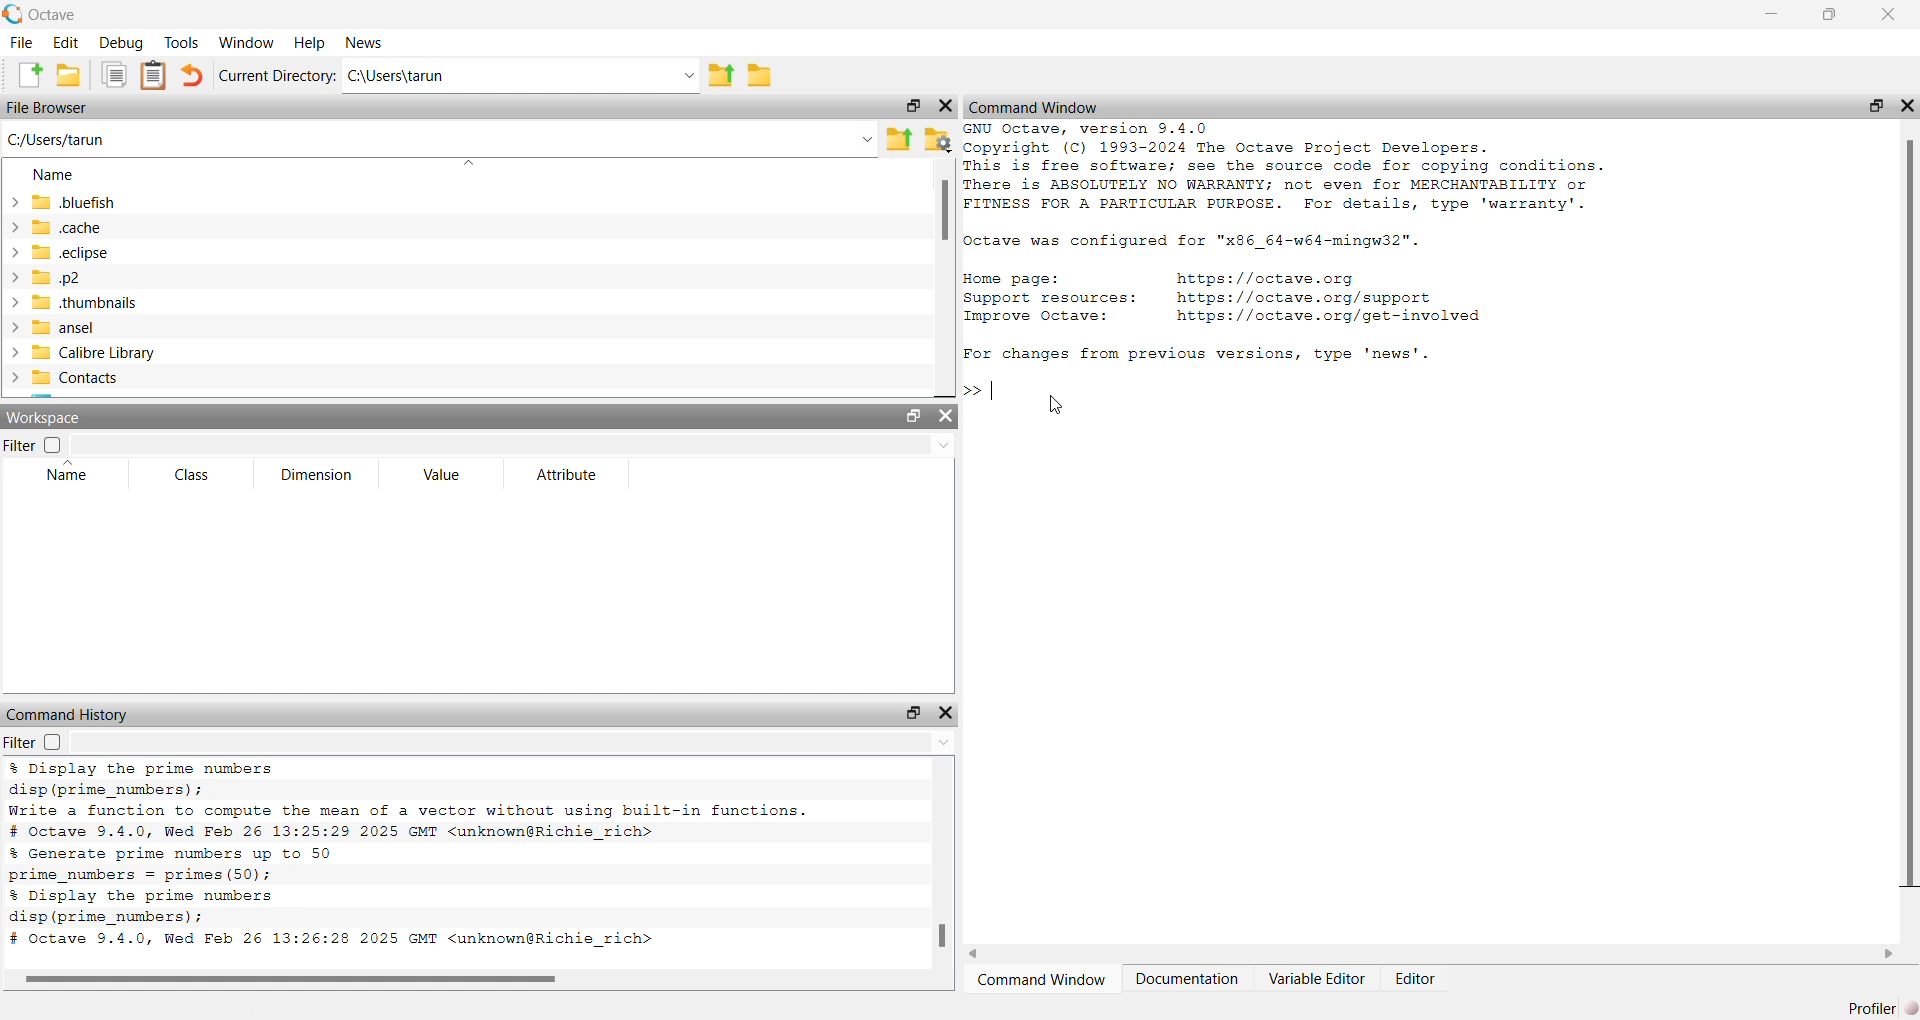 The image size is (1920, 1020). I want to click on cursor, so click(1055, 405).